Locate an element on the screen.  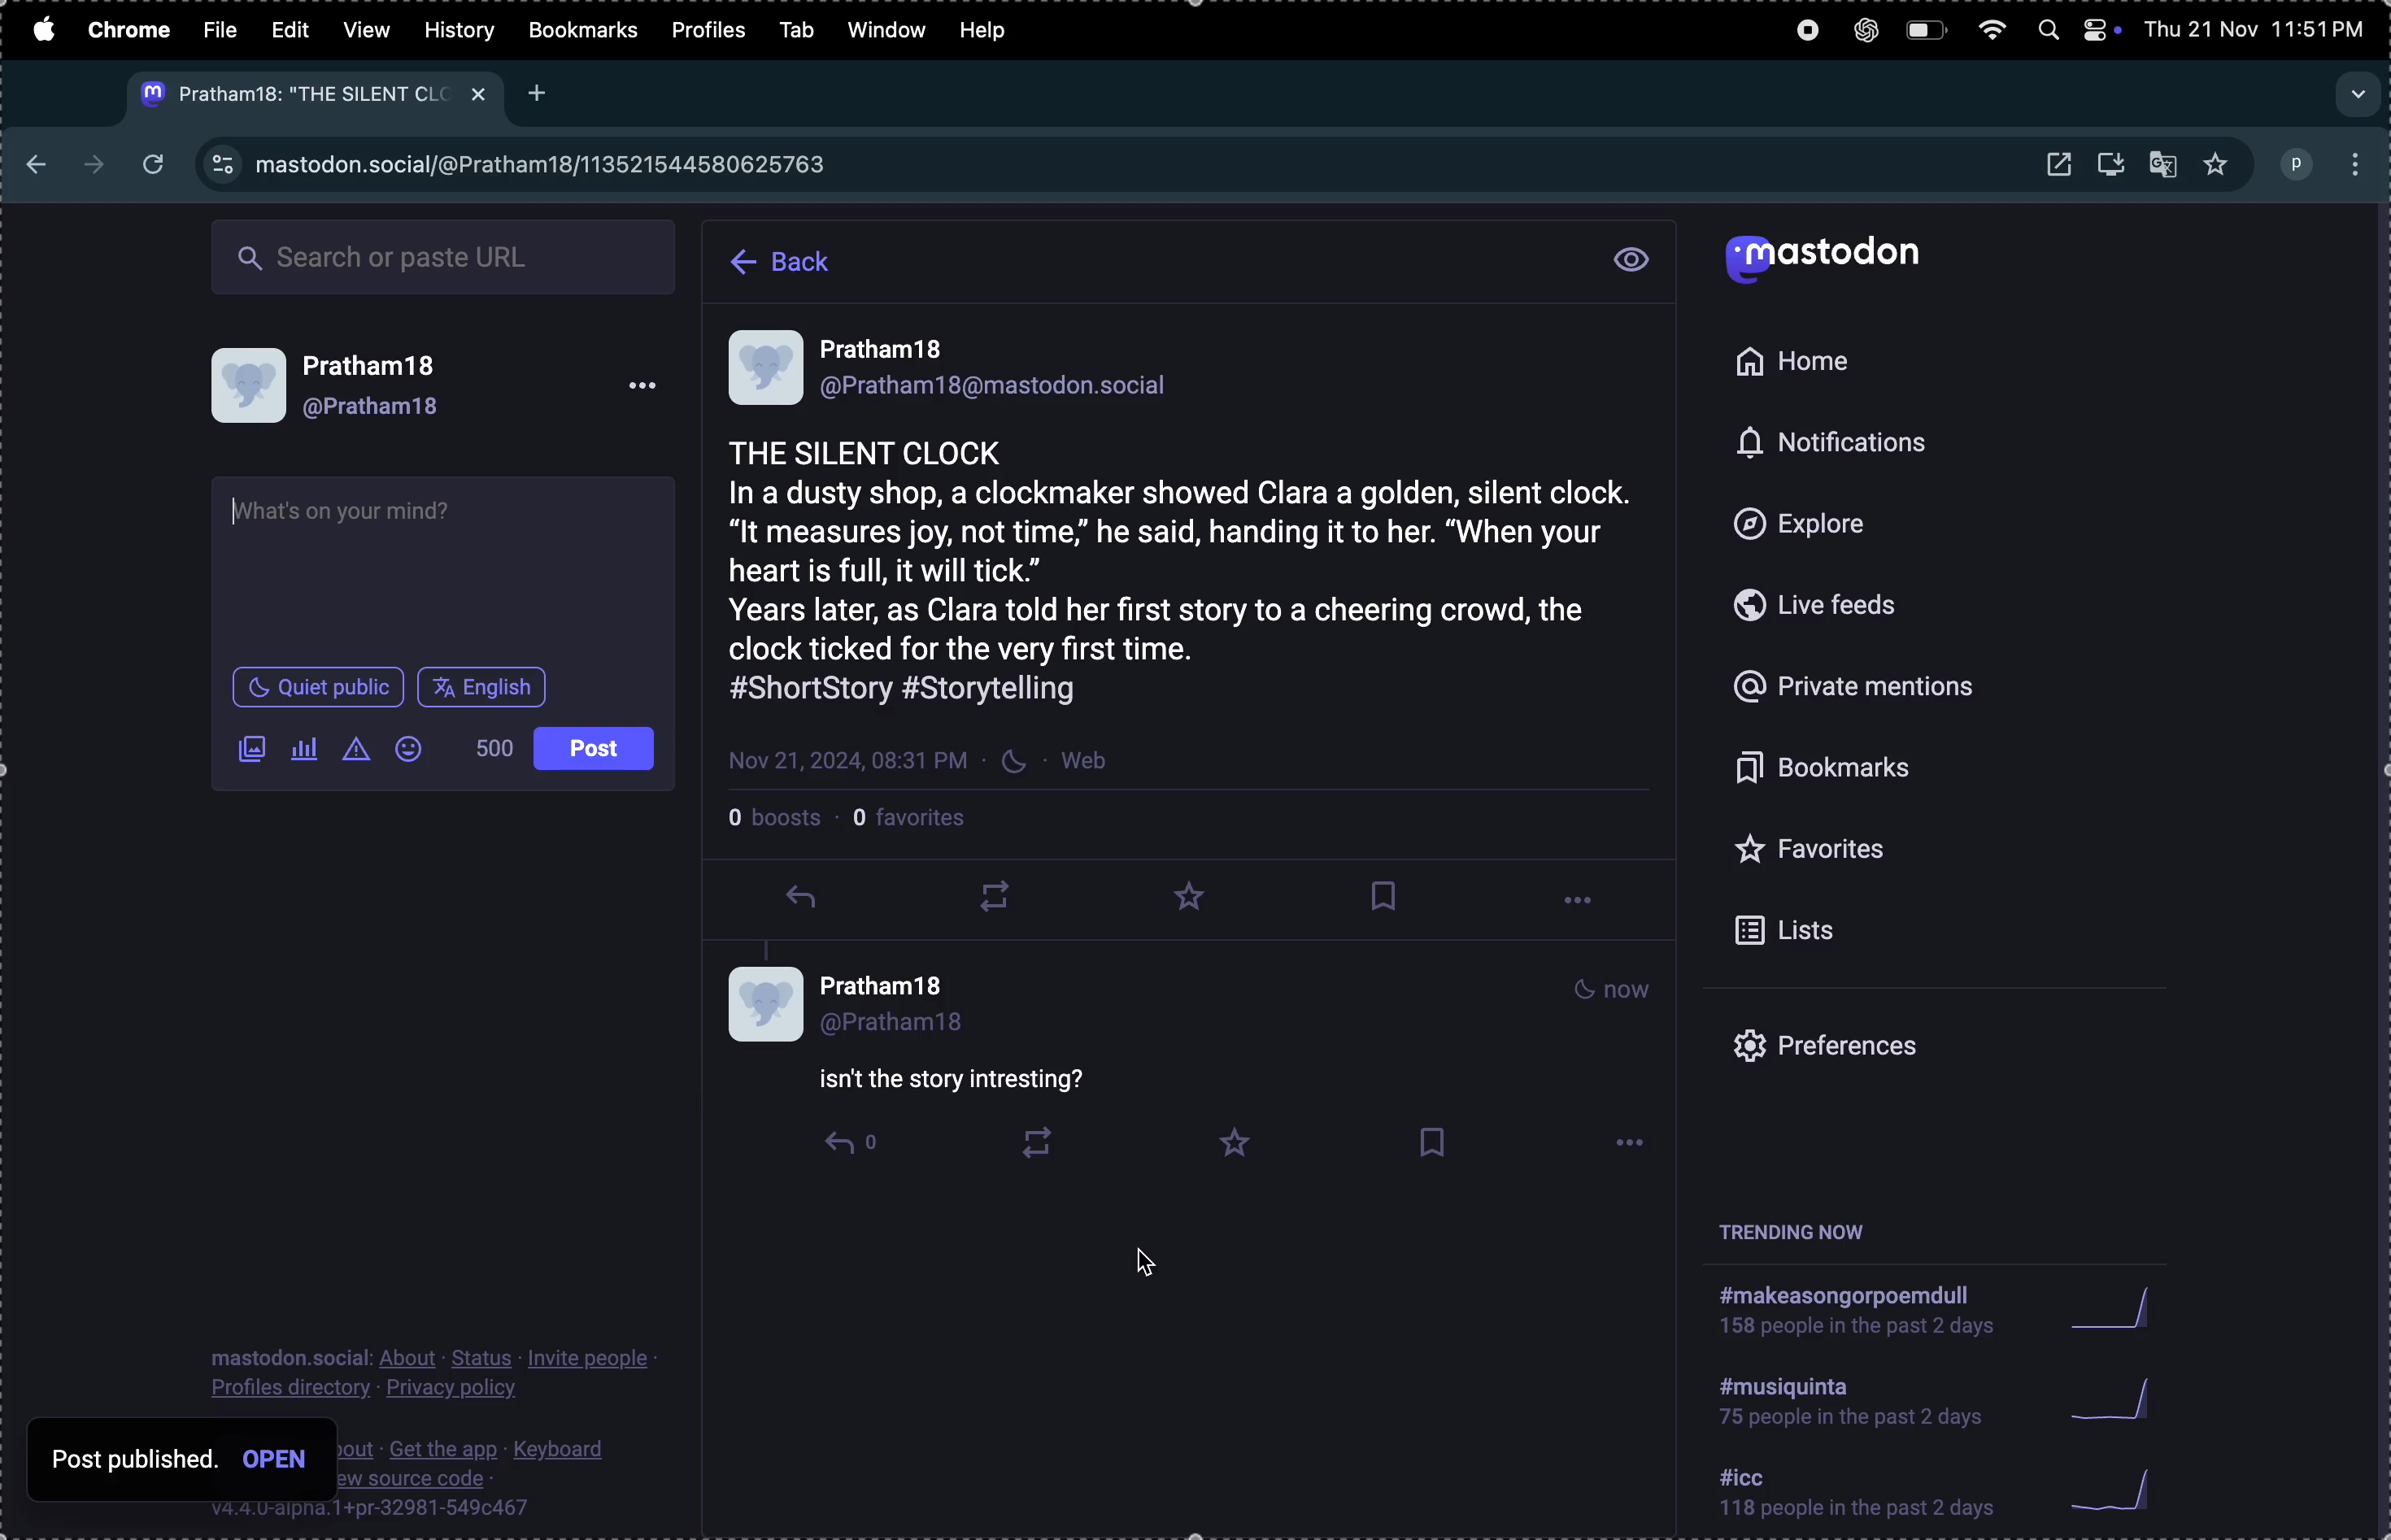
open window is located at coordinates (2055, 165).